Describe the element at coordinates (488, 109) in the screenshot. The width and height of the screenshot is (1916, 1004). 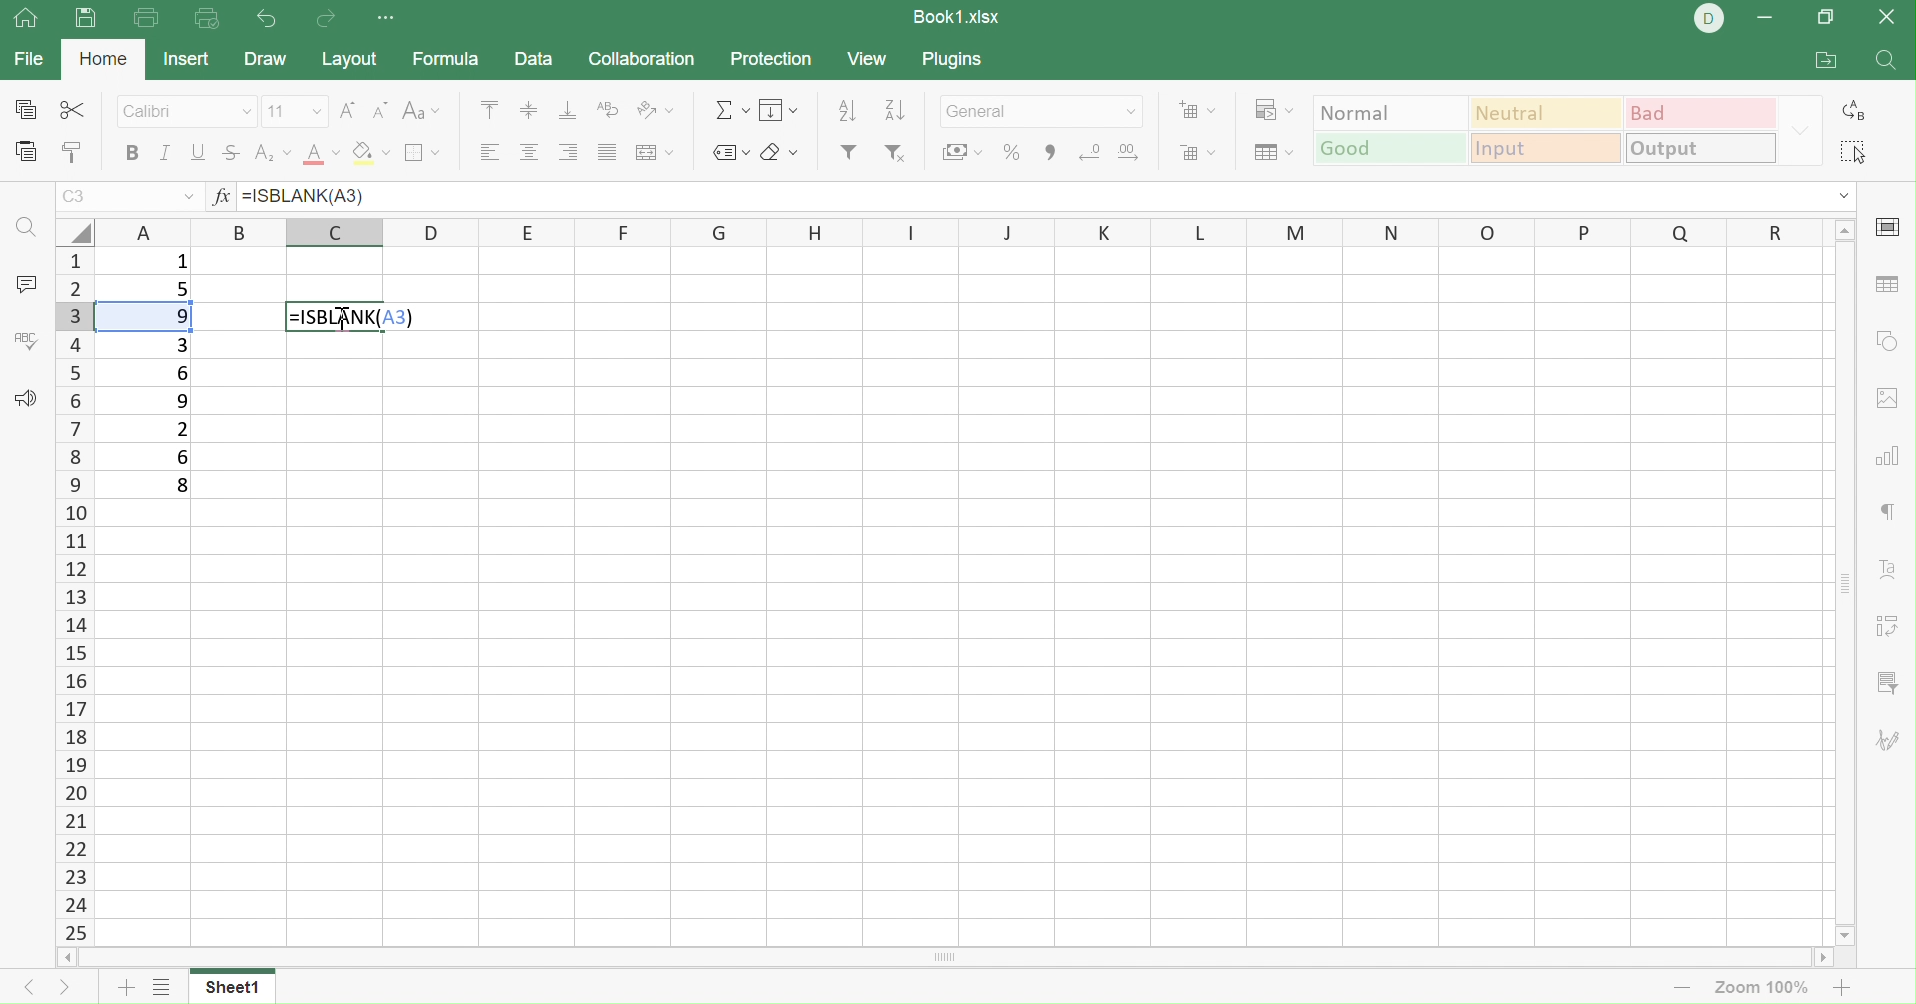
I see `Align top` at that location.